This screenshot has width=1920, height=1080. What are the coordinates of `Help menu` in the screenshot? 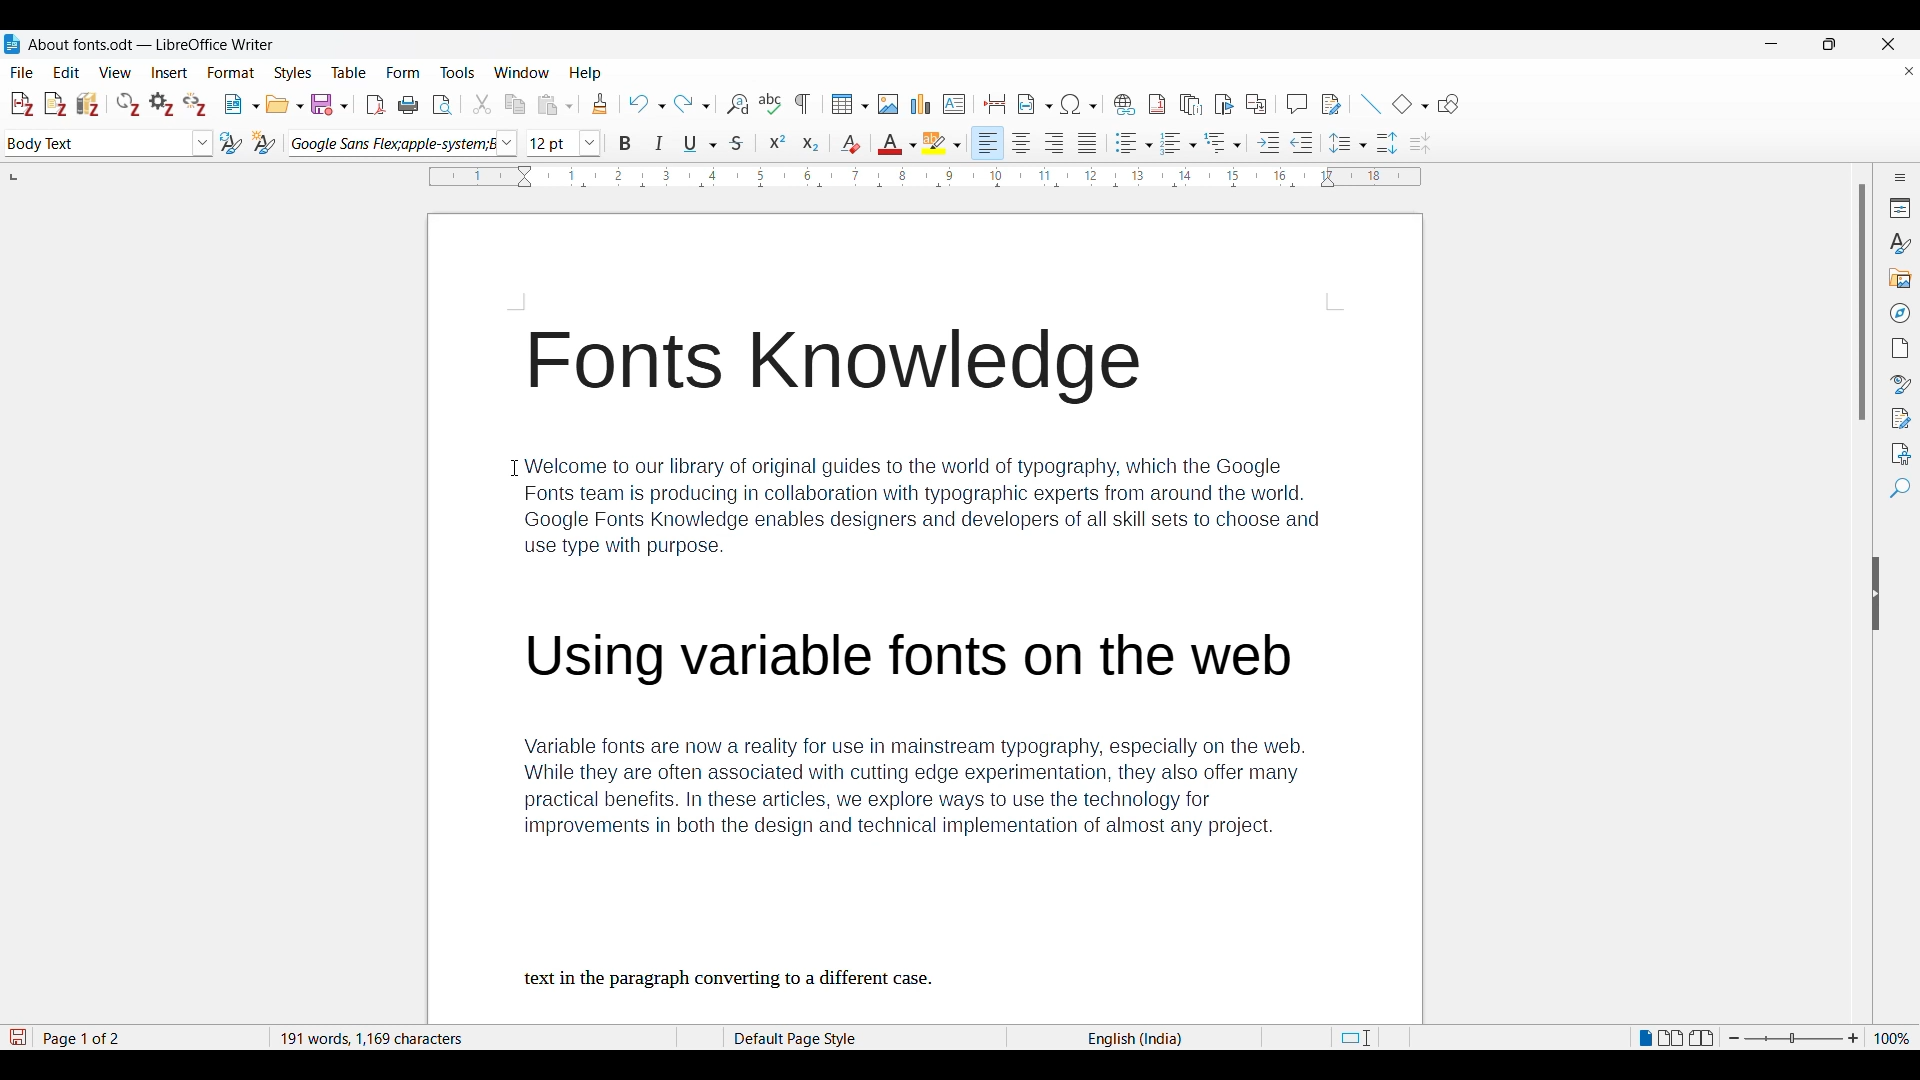 It's located at (585, 73).